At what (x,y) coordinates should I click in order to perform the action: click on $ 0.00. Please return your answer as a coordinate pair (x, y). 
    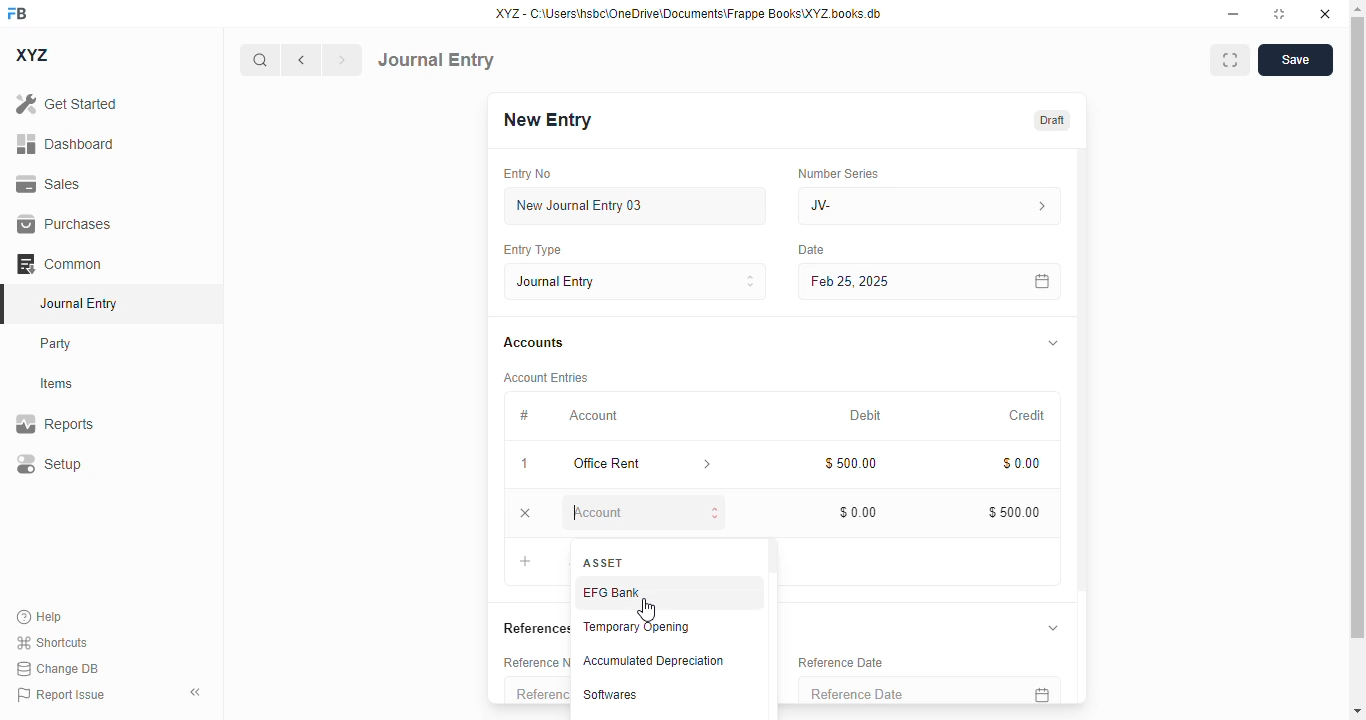
    Looking at the image, I should click on (859, 511).